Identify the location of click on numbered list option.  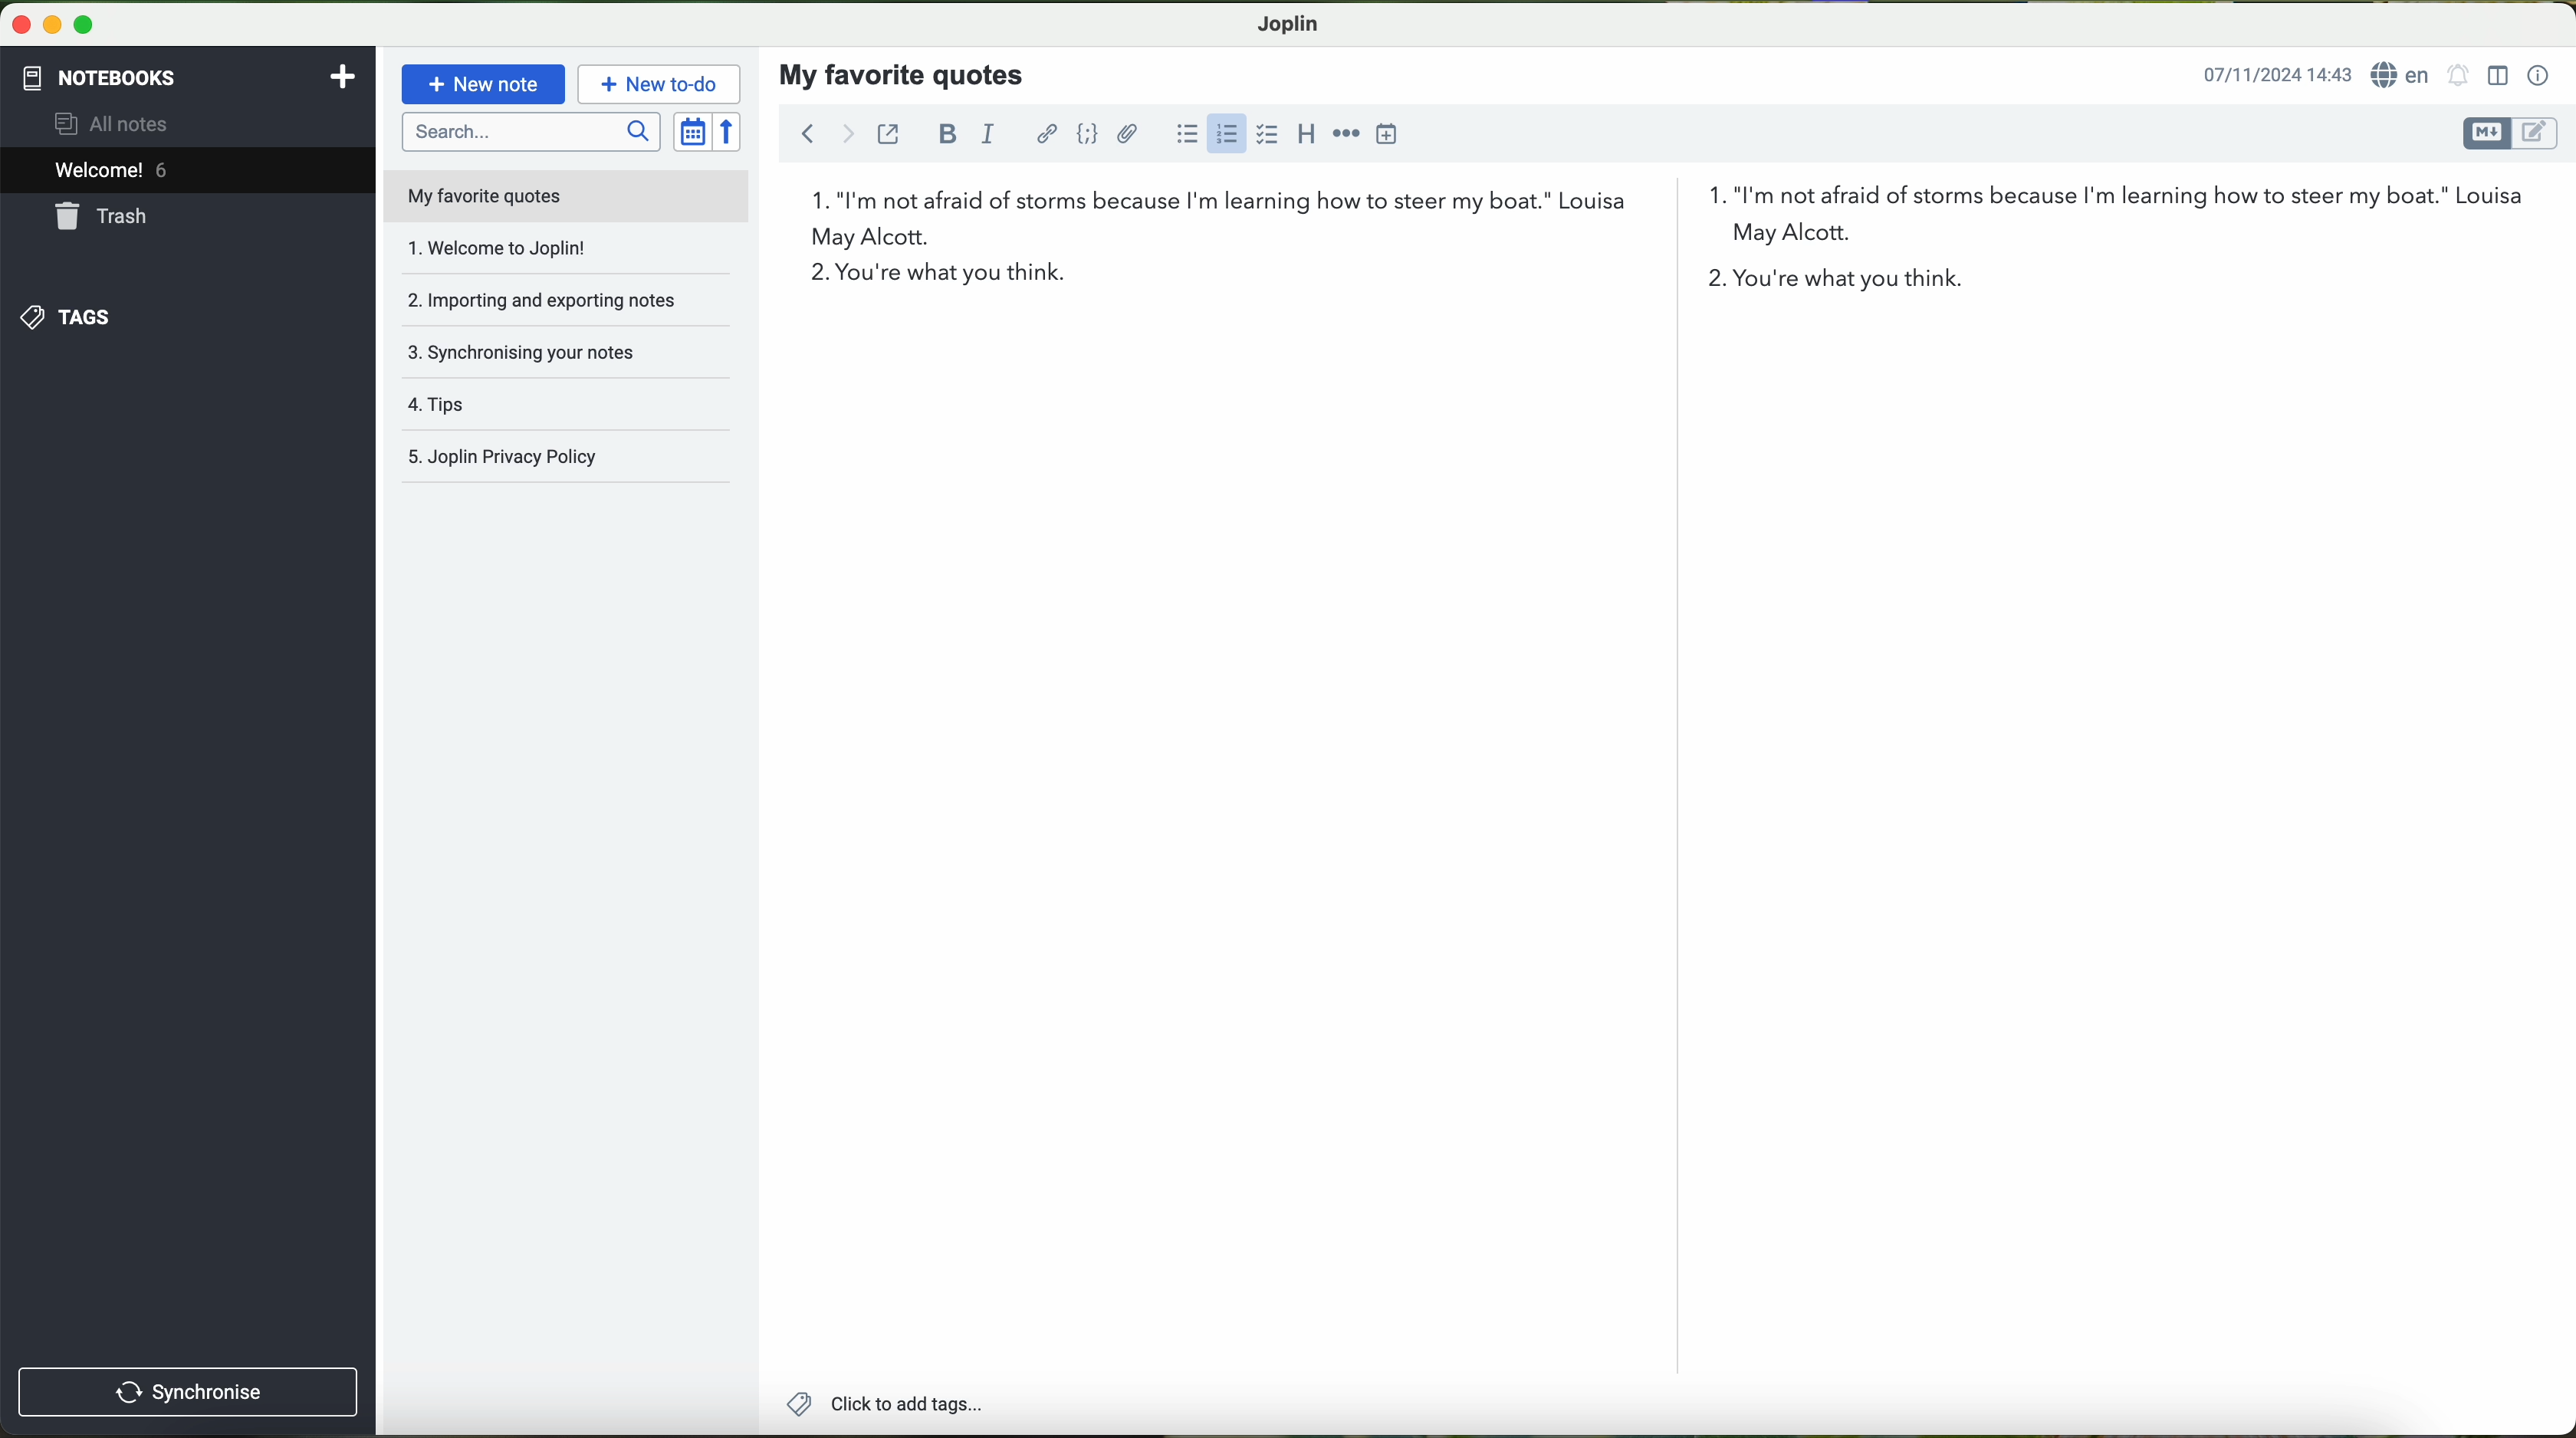
(1222, 139).